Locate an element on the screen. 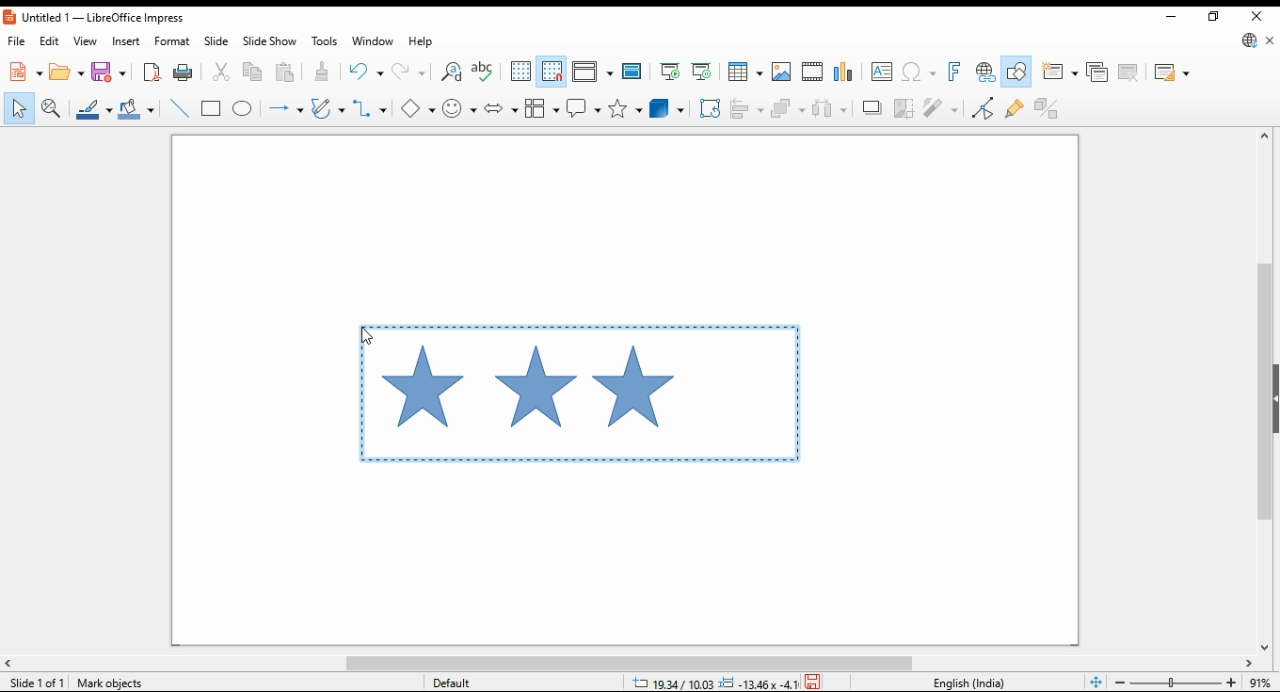  flowchart is located at coordinates (541, 108).